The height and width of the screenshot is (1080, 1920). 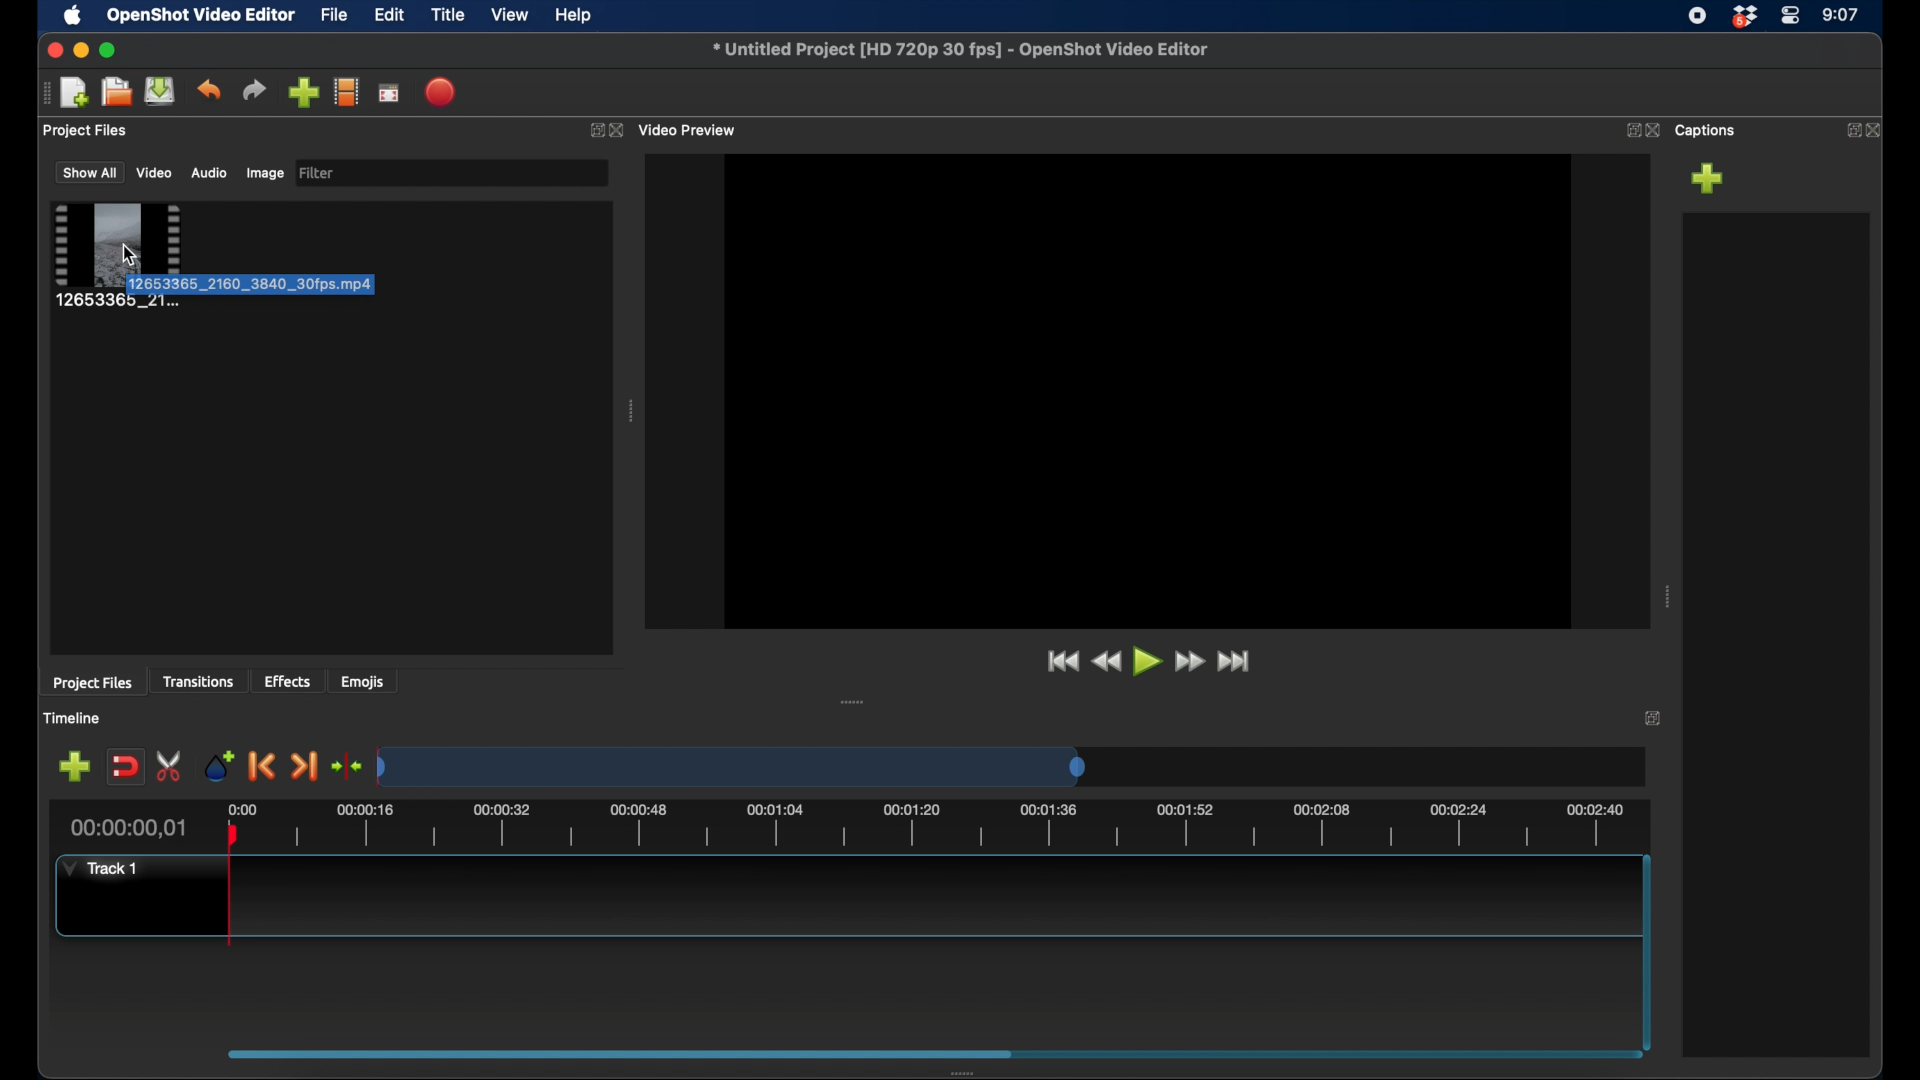 I want to click on close, so click(x=1878, y=128).